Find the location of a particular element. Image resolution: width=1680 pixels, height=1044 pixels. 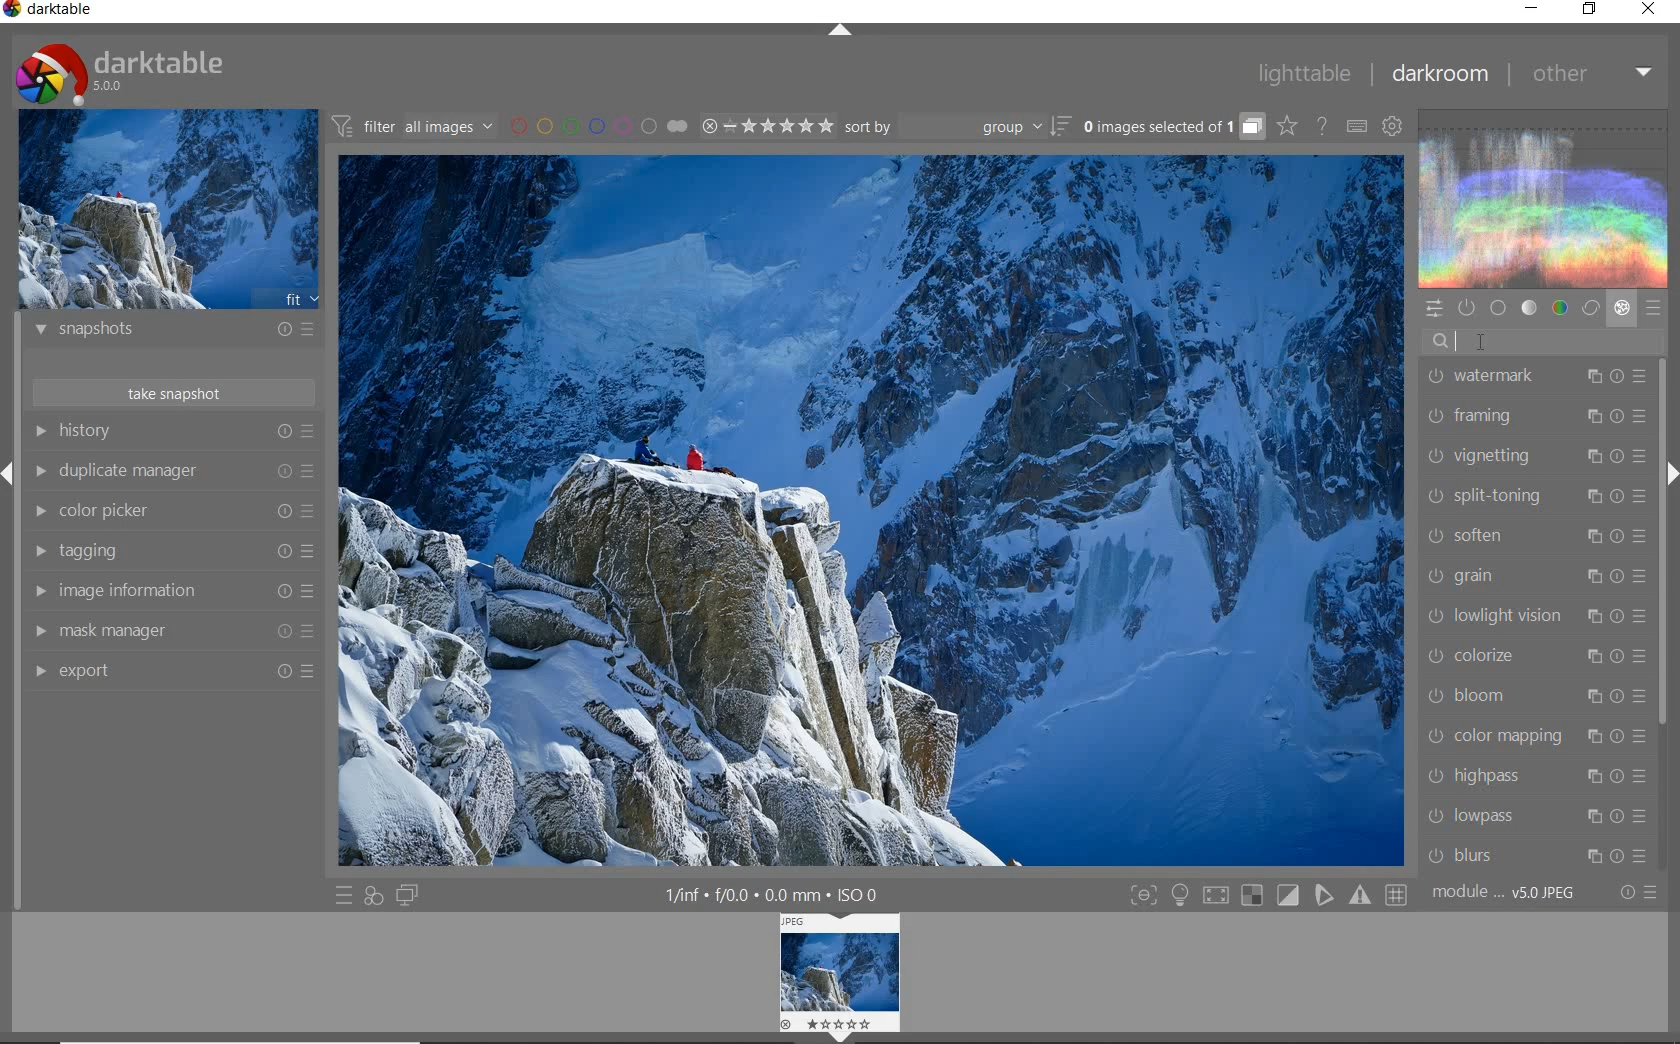

restore is located at coordinates (1592, 11).